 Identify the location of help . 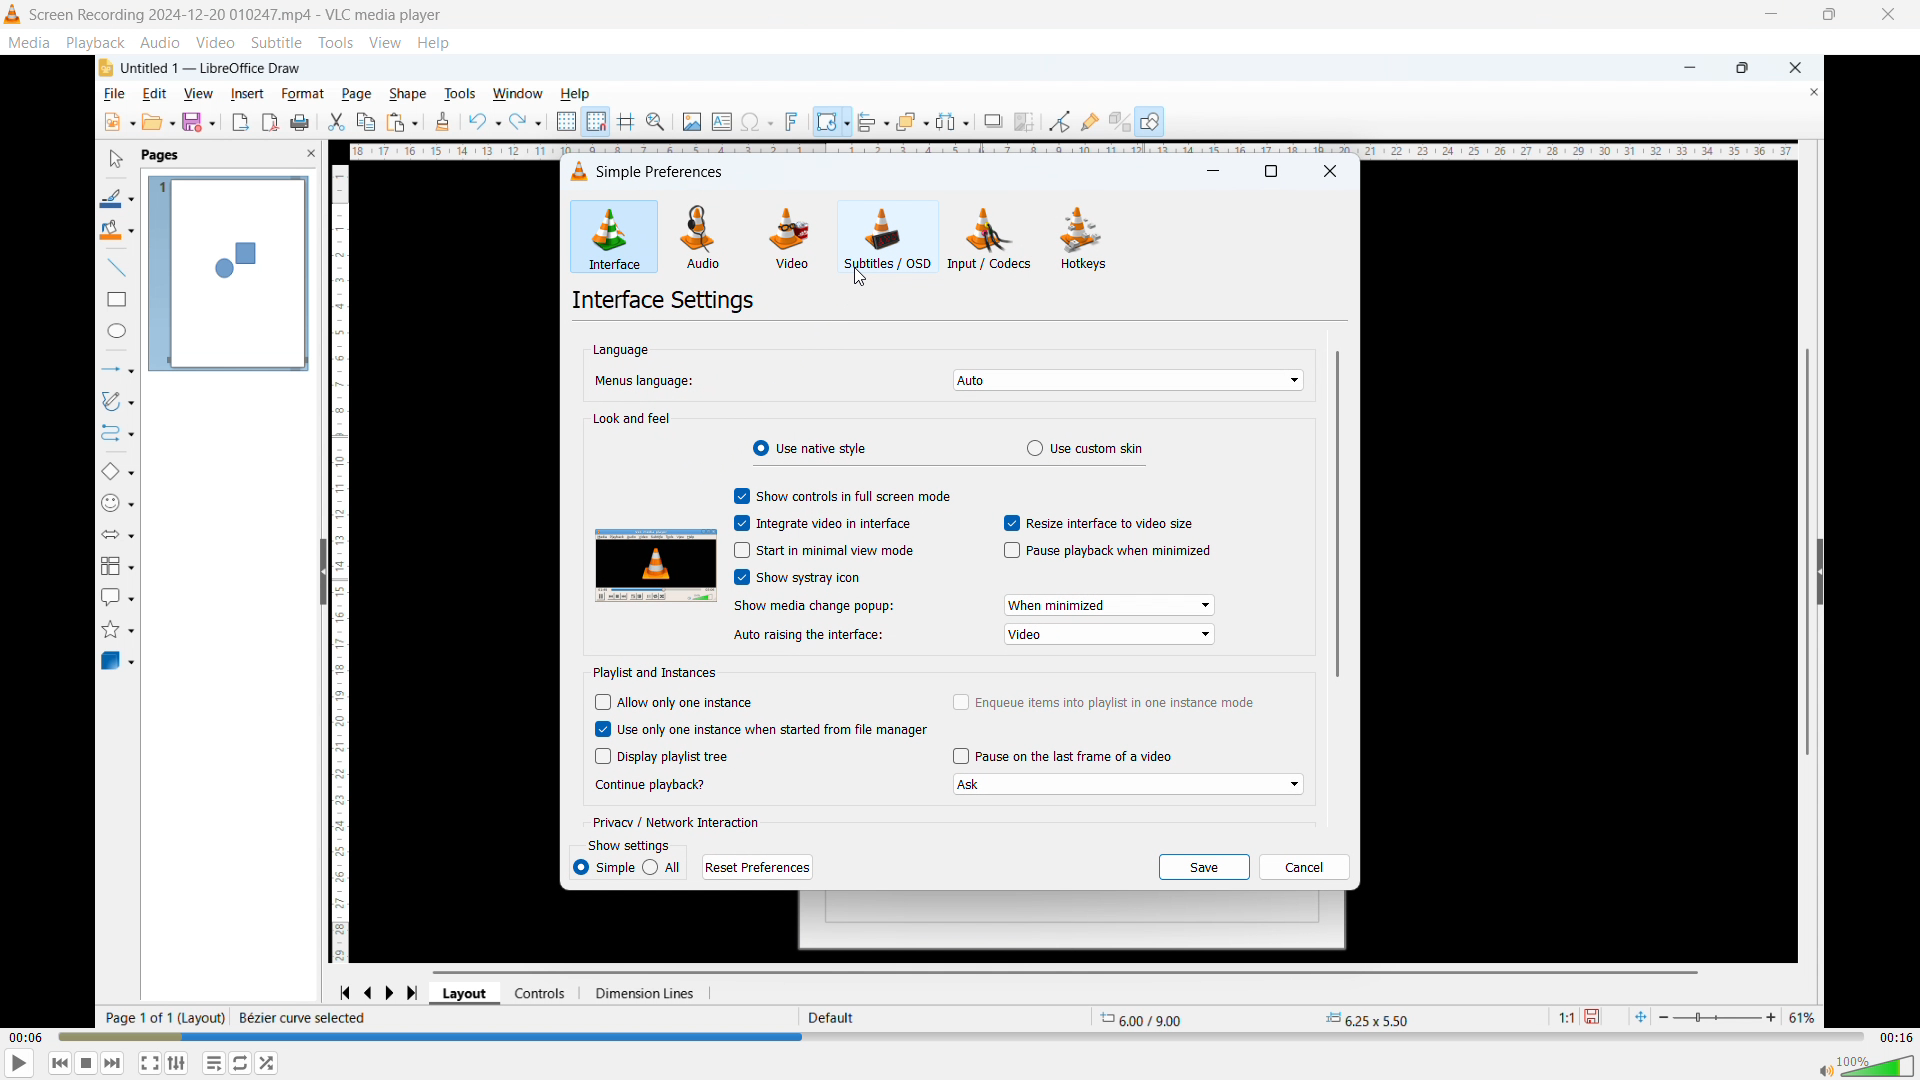
(435, 43).